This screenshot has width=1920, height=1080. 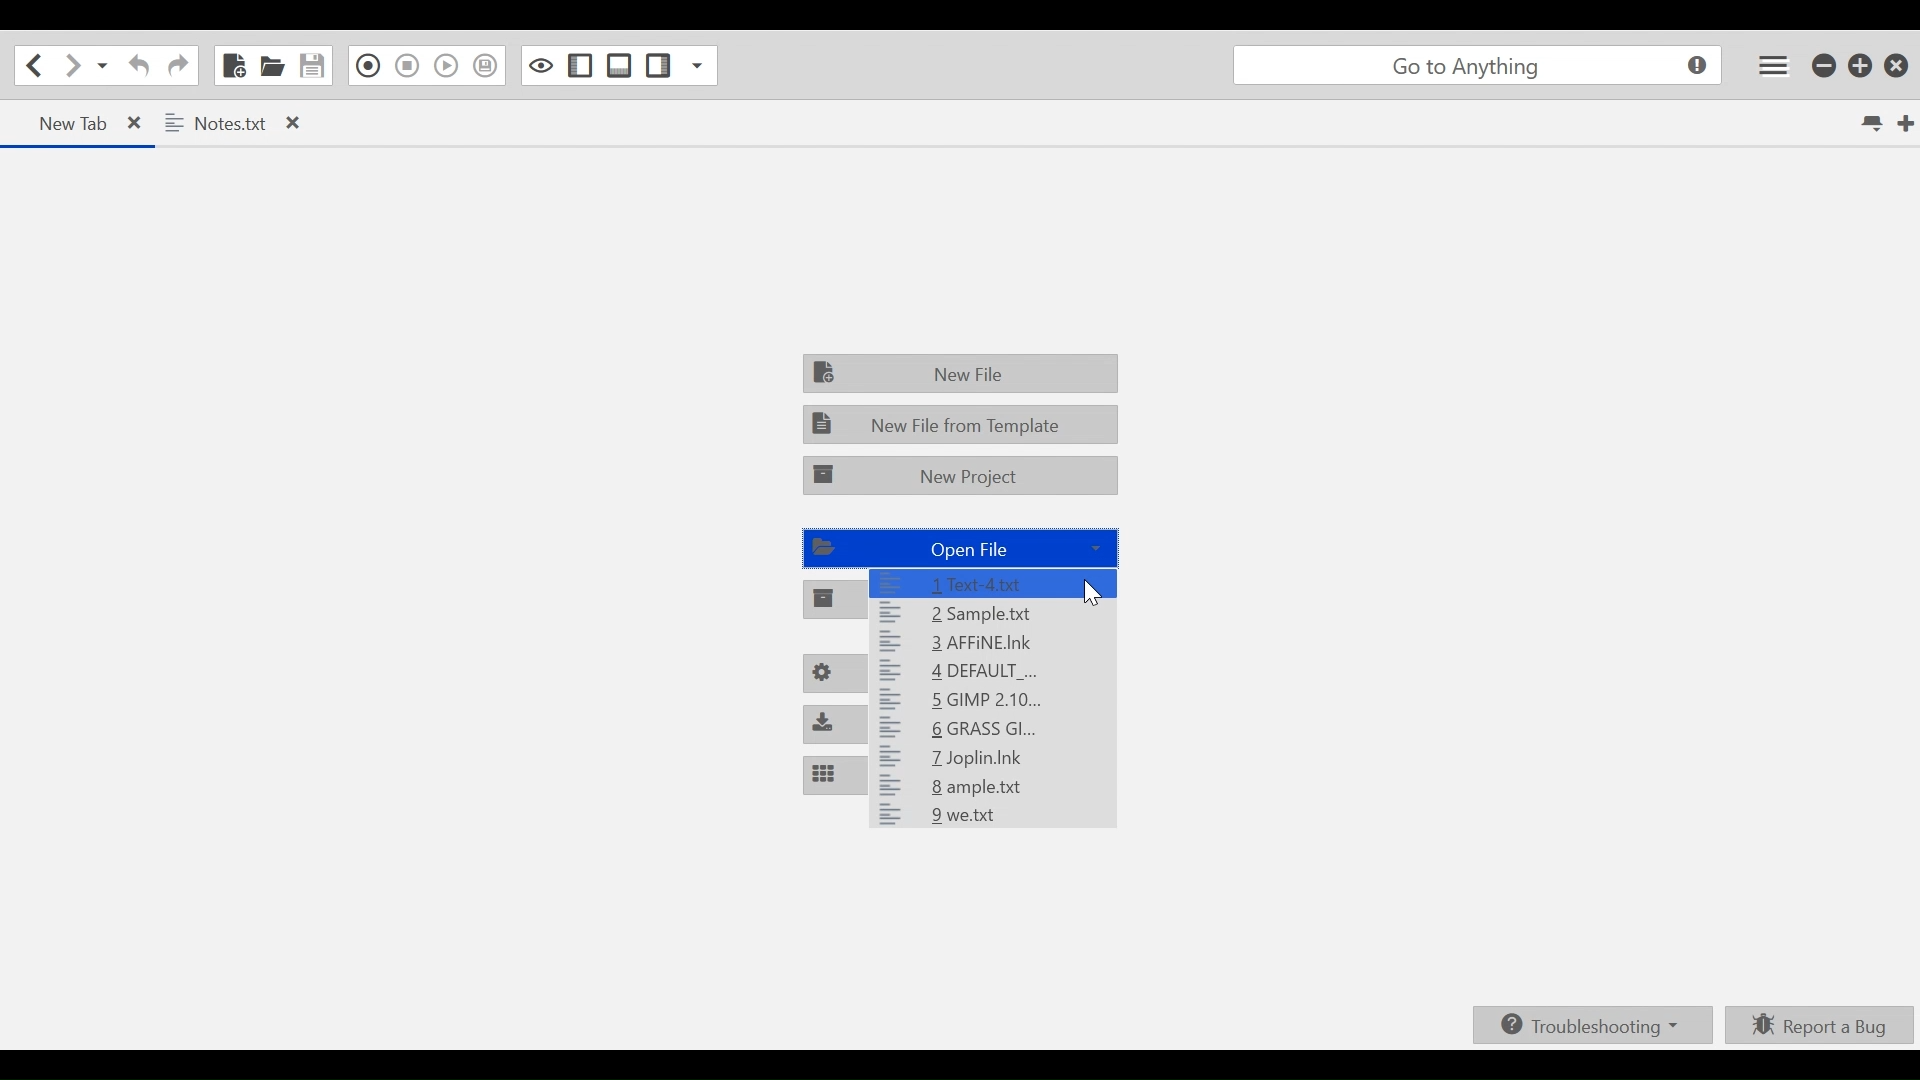 I want to click on Close, so click(x=1895, y=65).